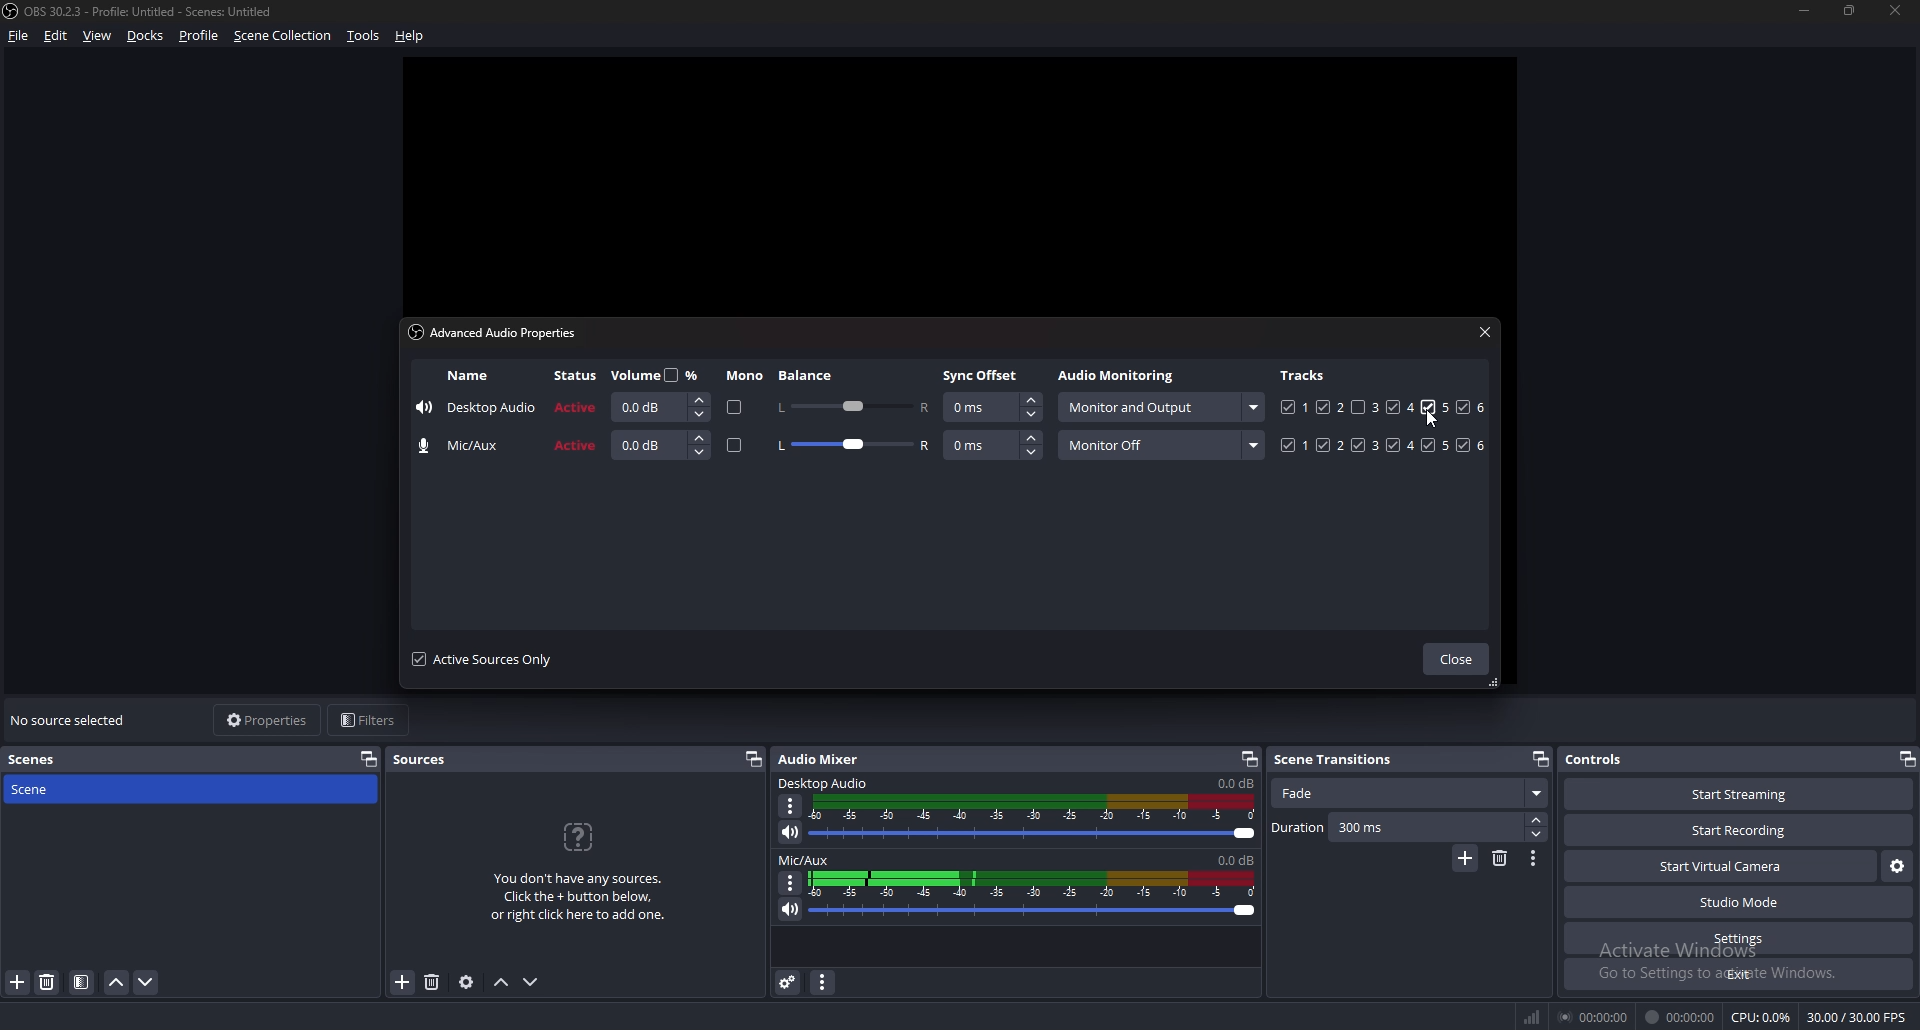  I want to click on sync offset, so click(983, 375).